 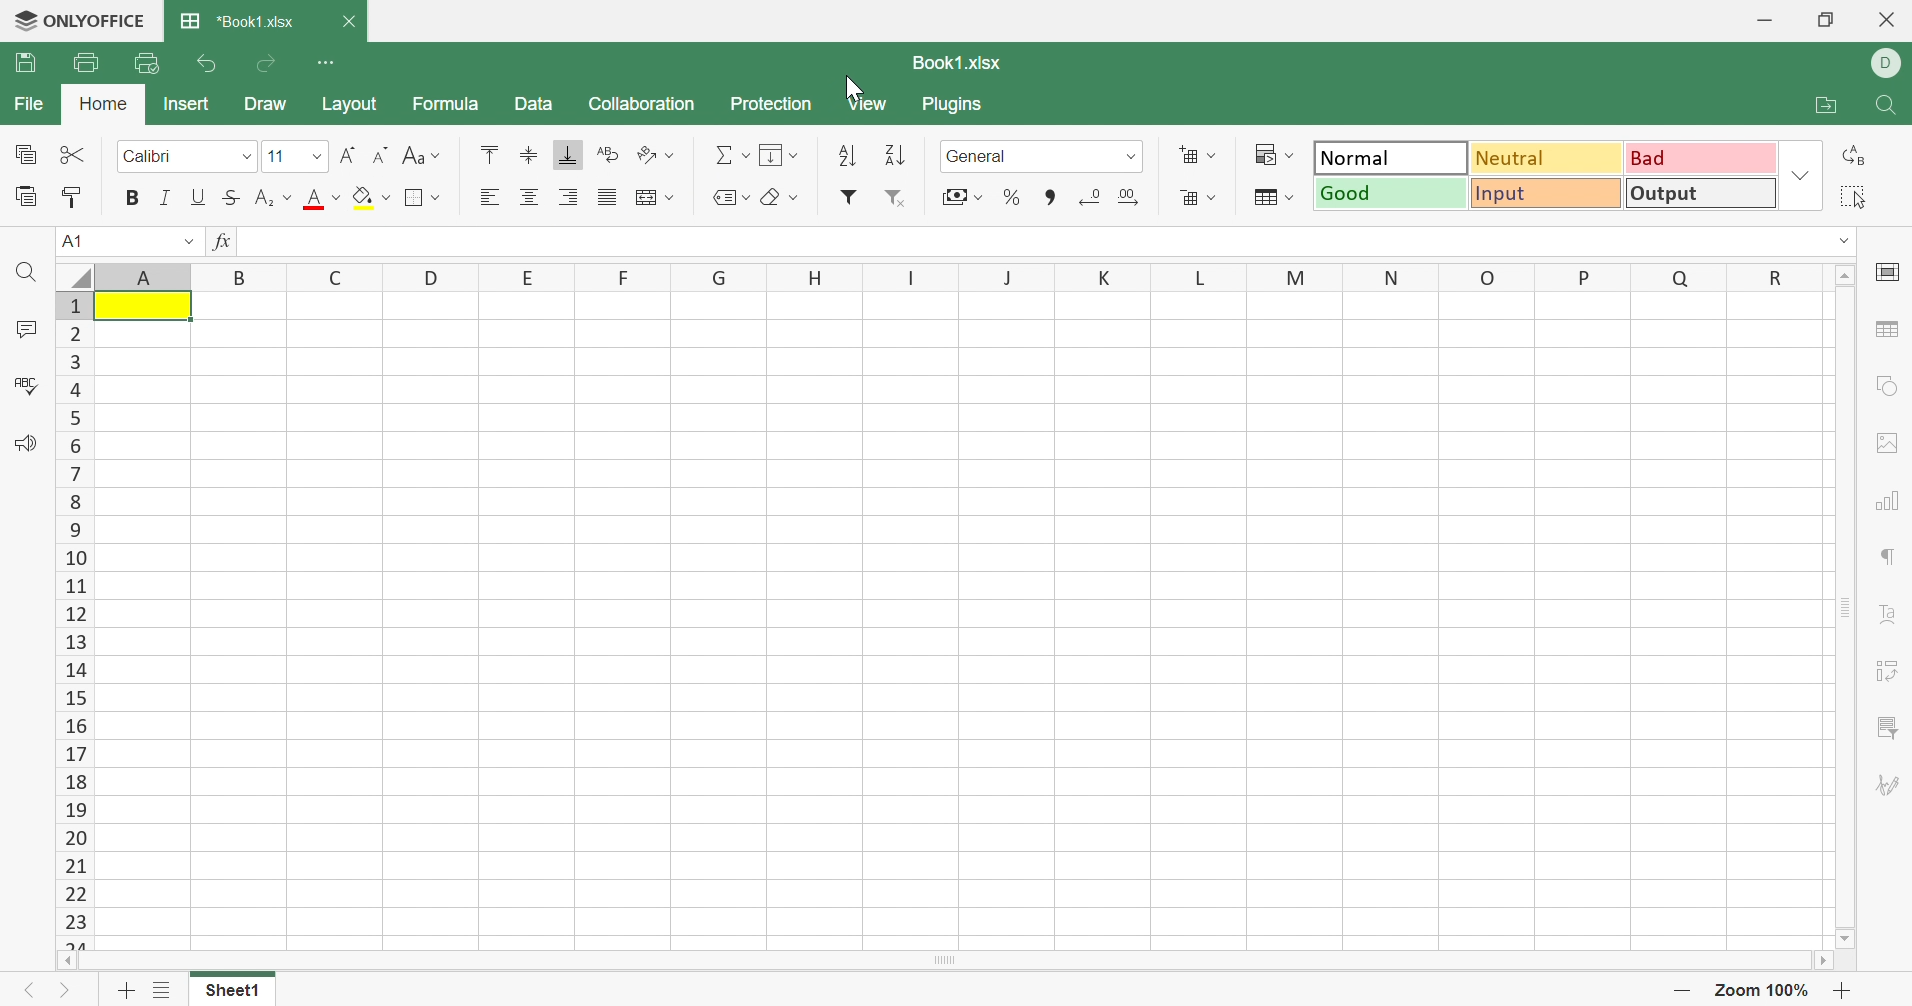 What do you see at coordinates (780, 154) in the screenshot?
I see `Fill` at bounding box center [780, 154].